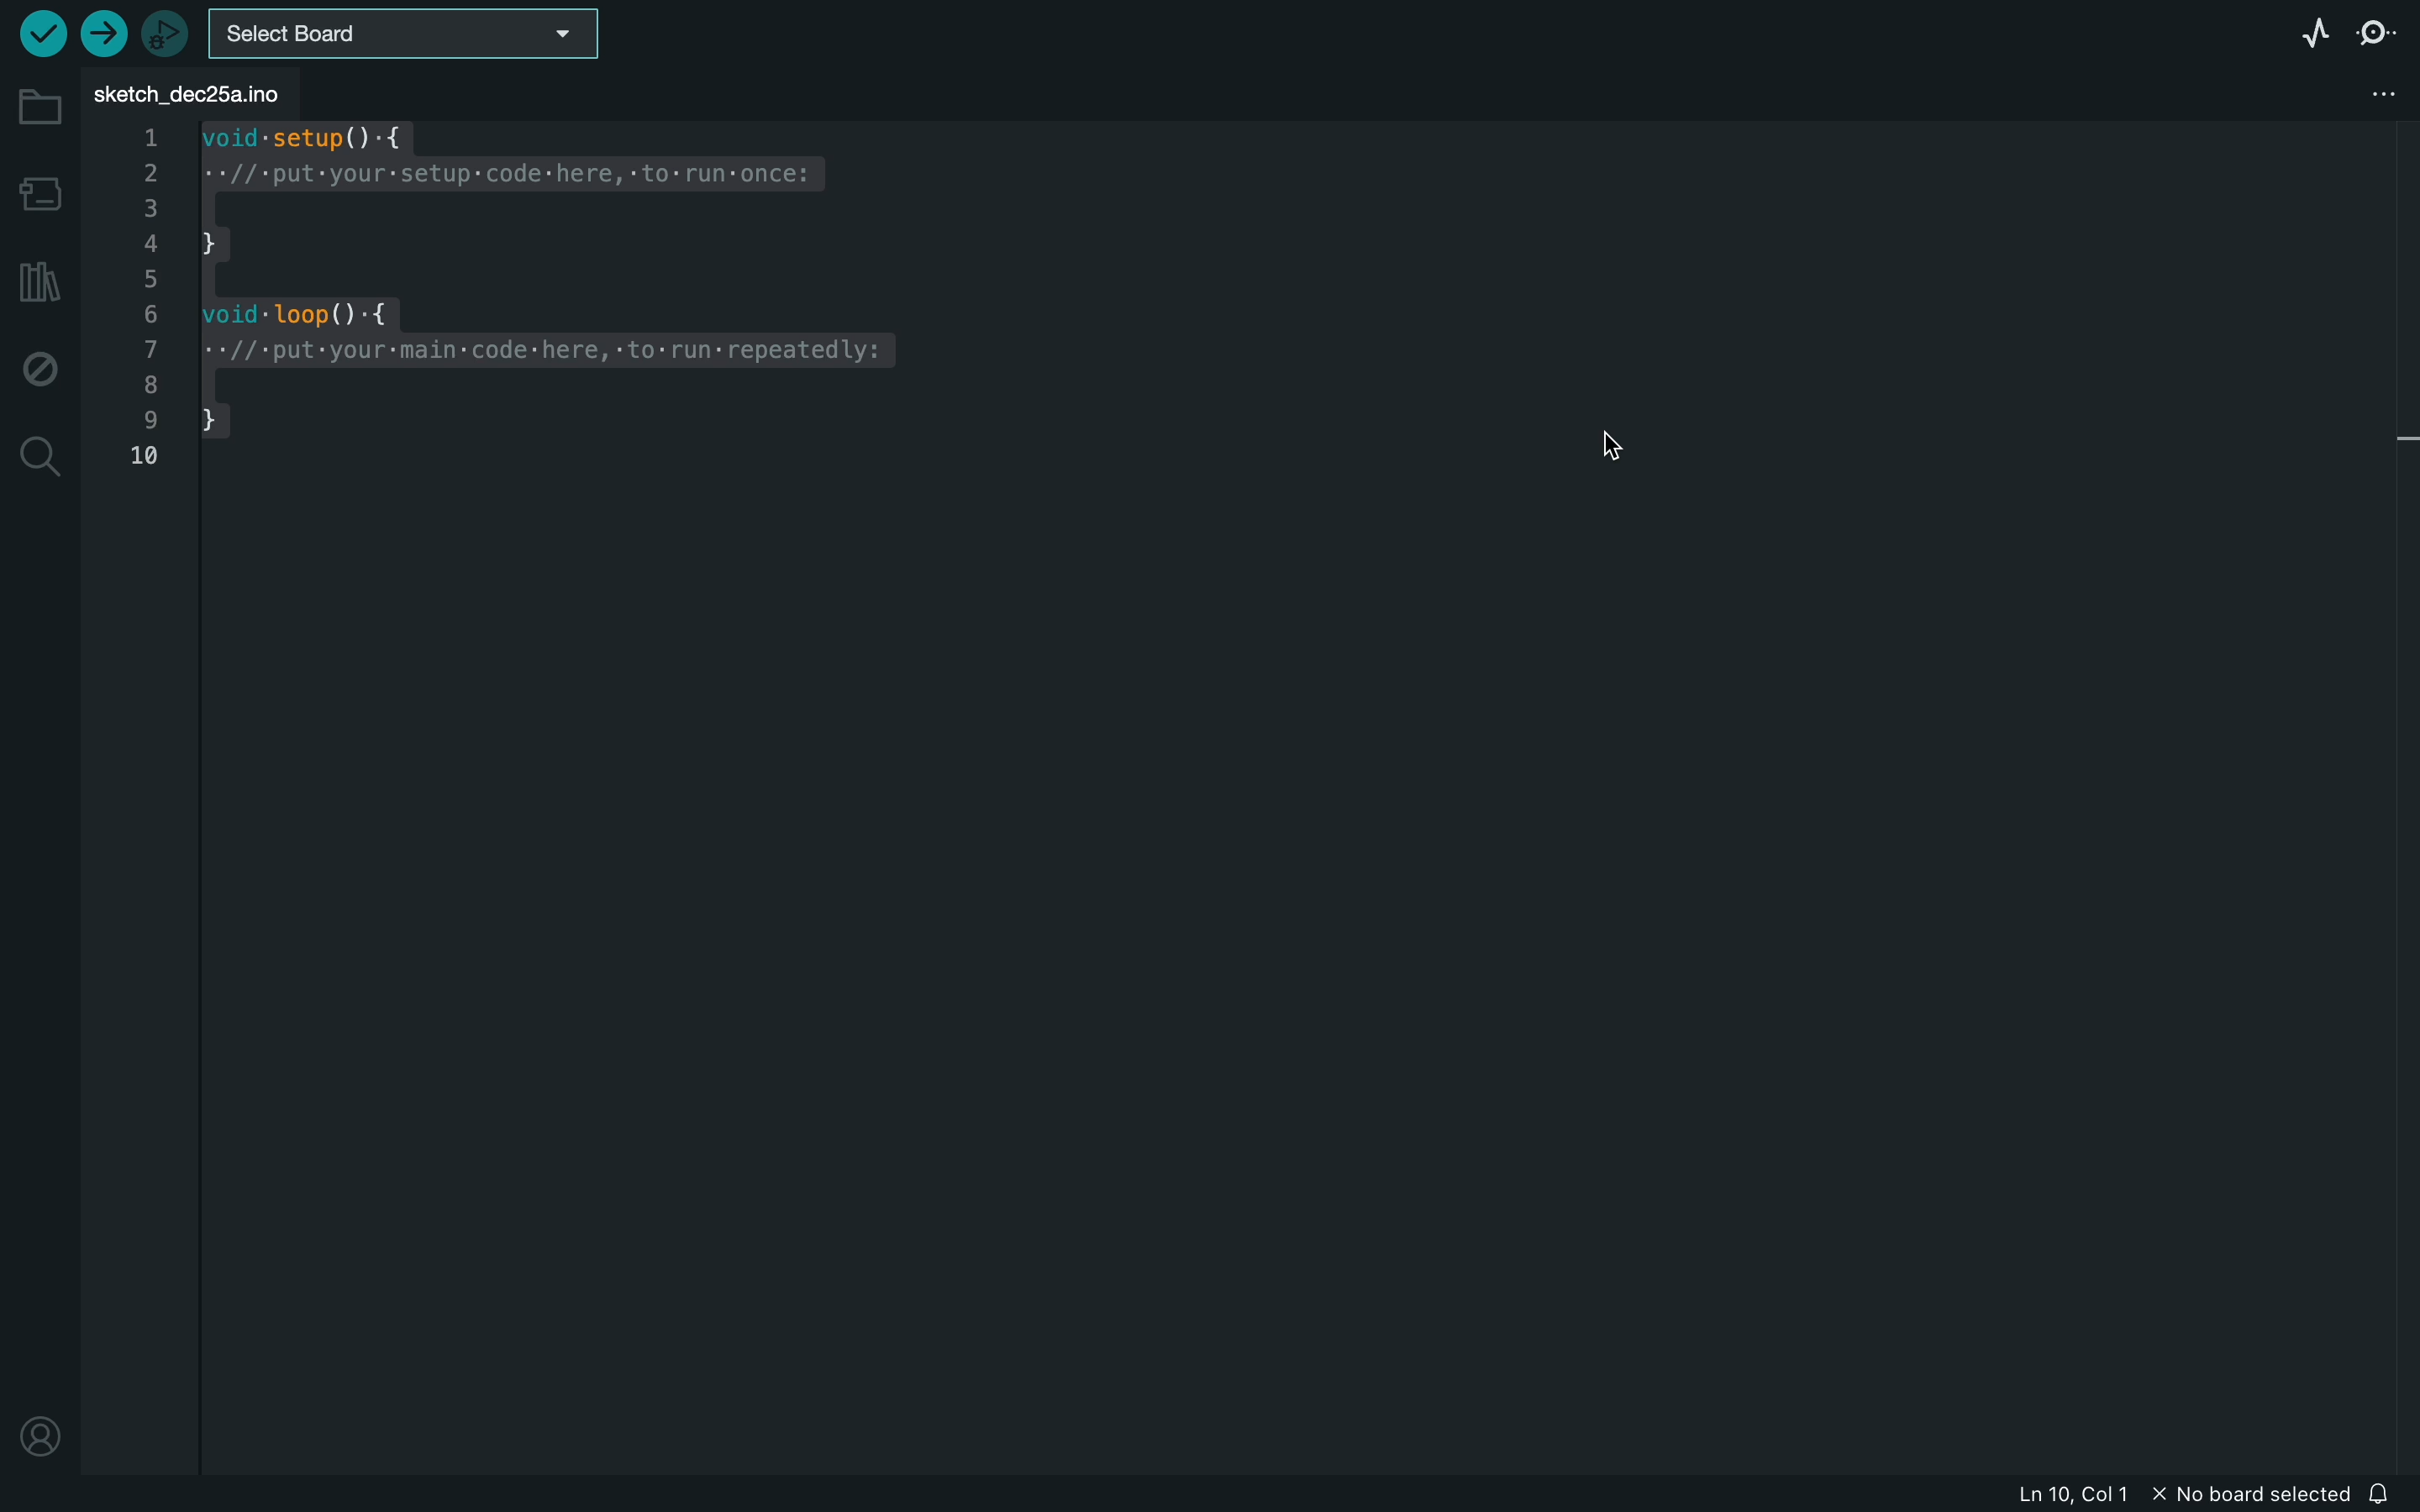 This screenshot has height=1512, width=2420. Describe the element at coordinates (2380, 33) in the screenshot. I see `serial monitor` at that location.